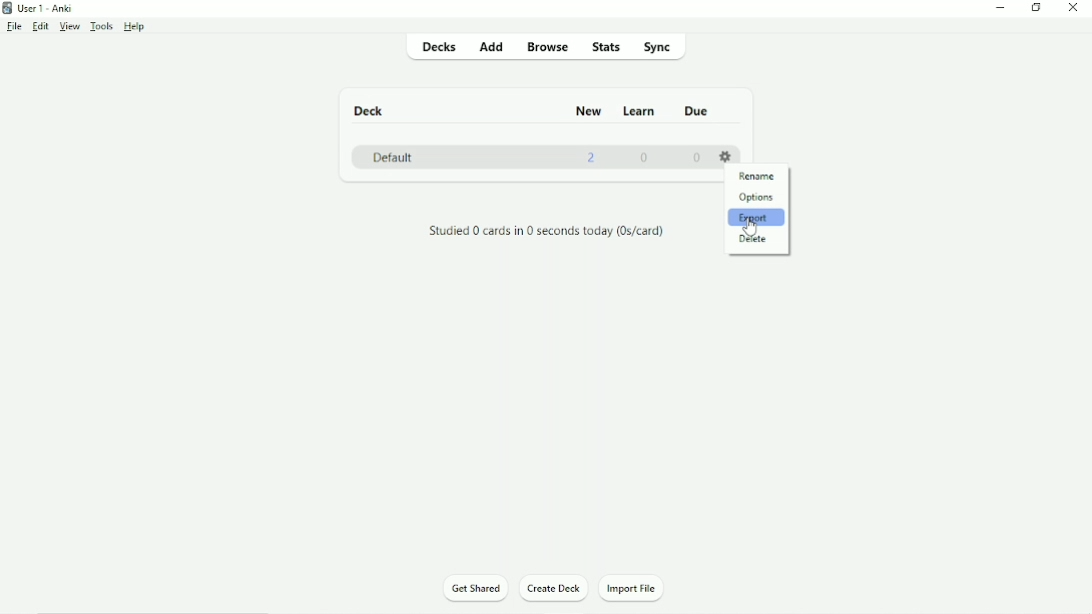 The width and height of the screenshot is (1092, 614). What do you see at coordinates (758, 176) in the screenshot?
I see `Rename` at bounding box center [758, 176].